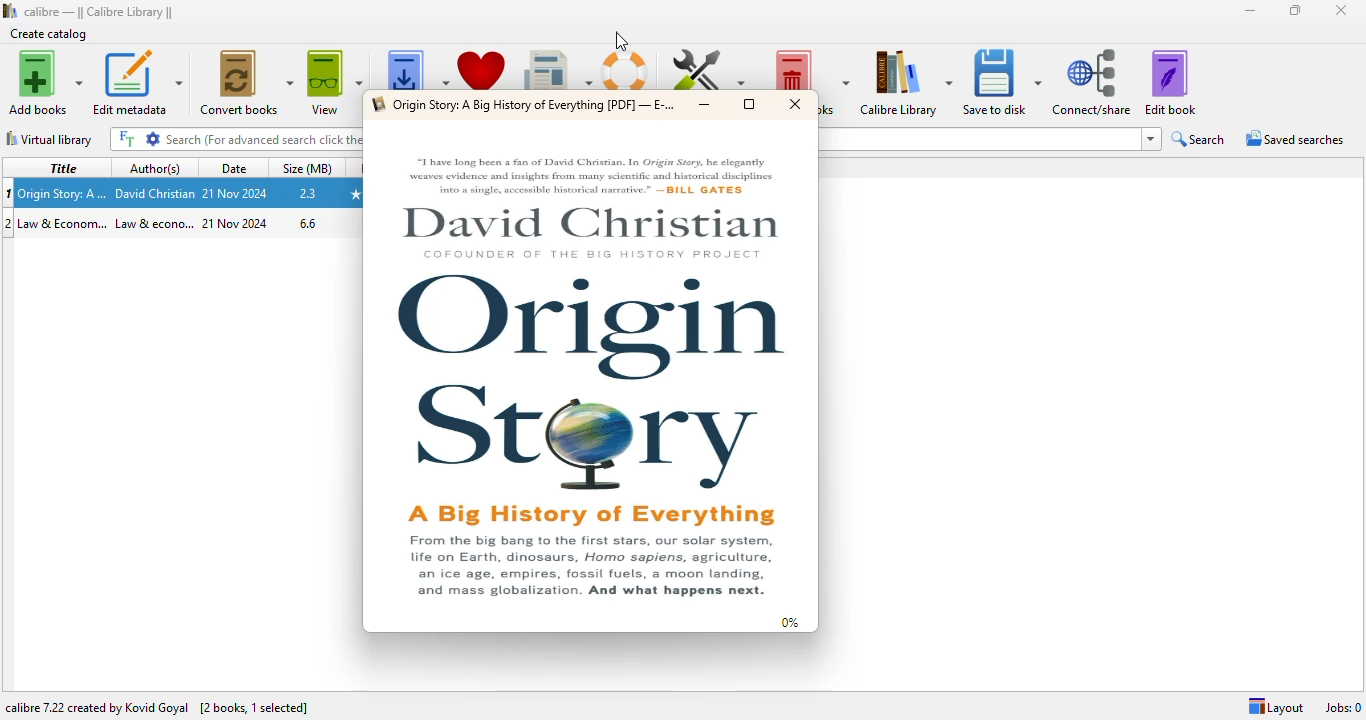  I want to click on date, so click(236, 193).